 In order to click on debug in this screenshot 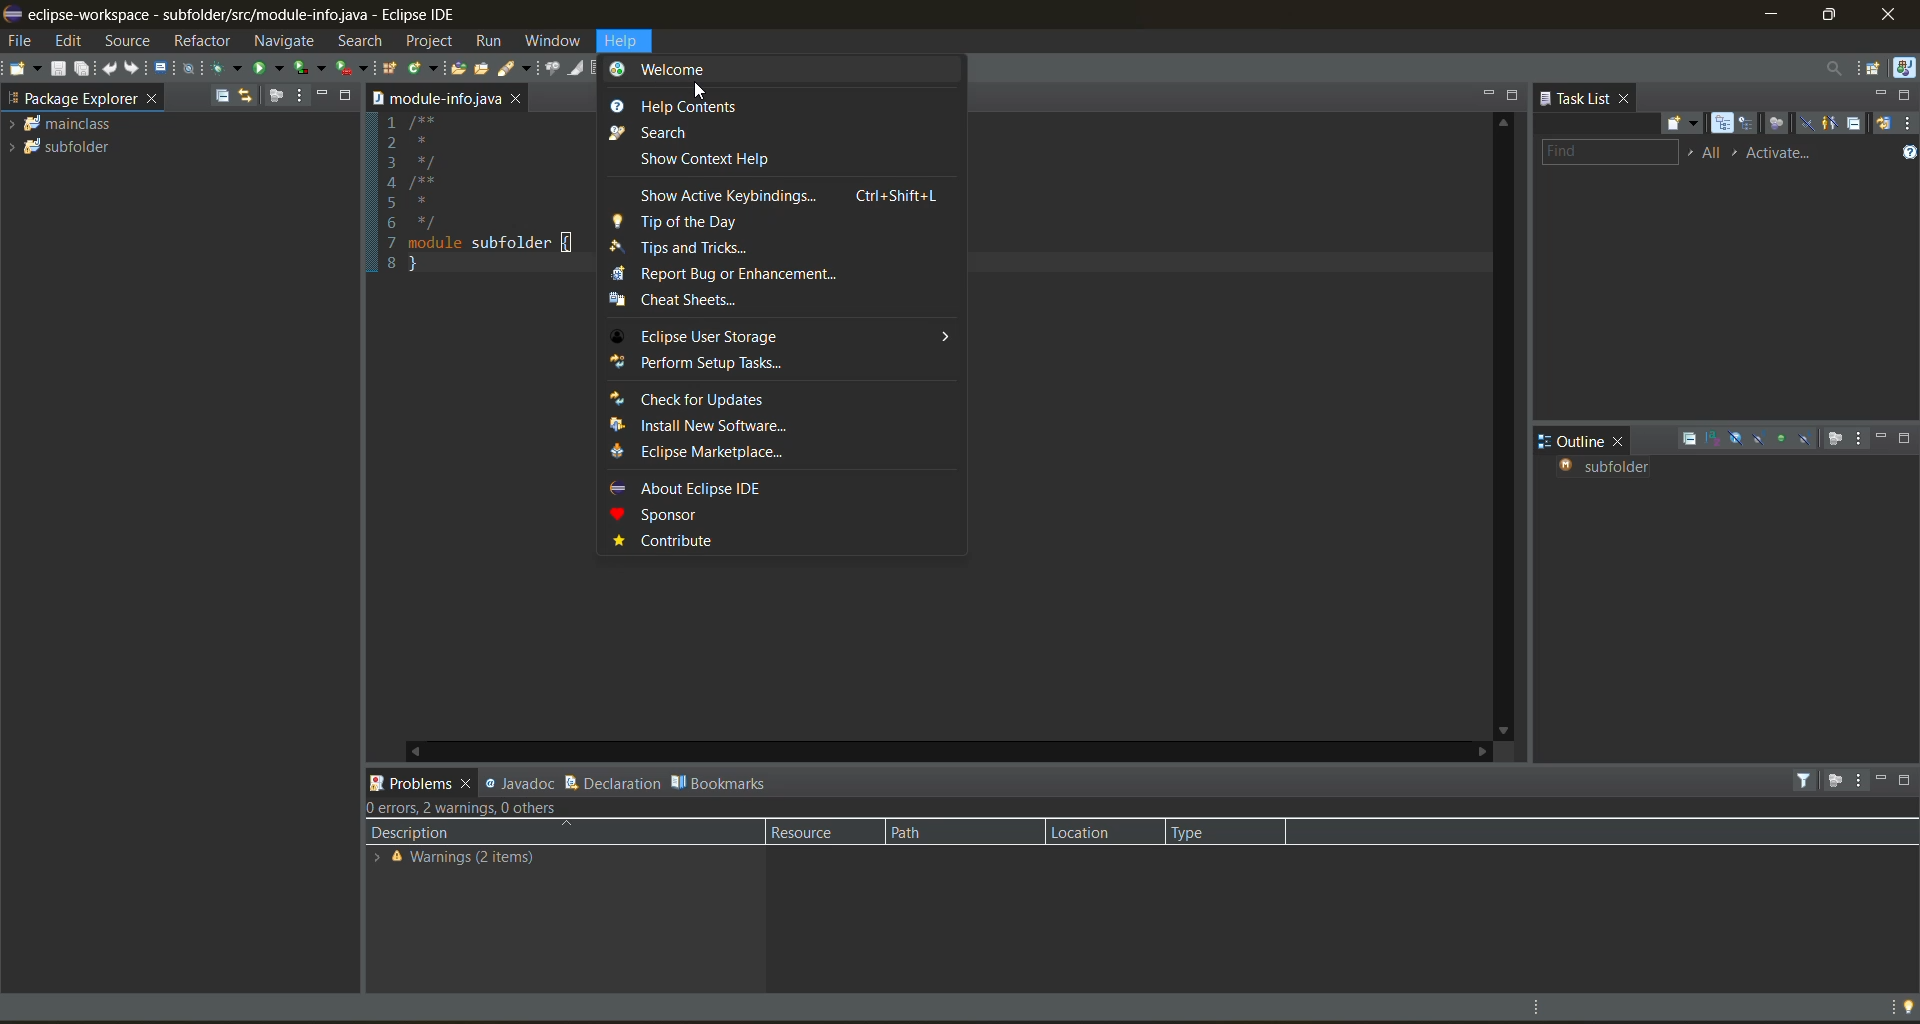, I will do `click(228, 72)`.